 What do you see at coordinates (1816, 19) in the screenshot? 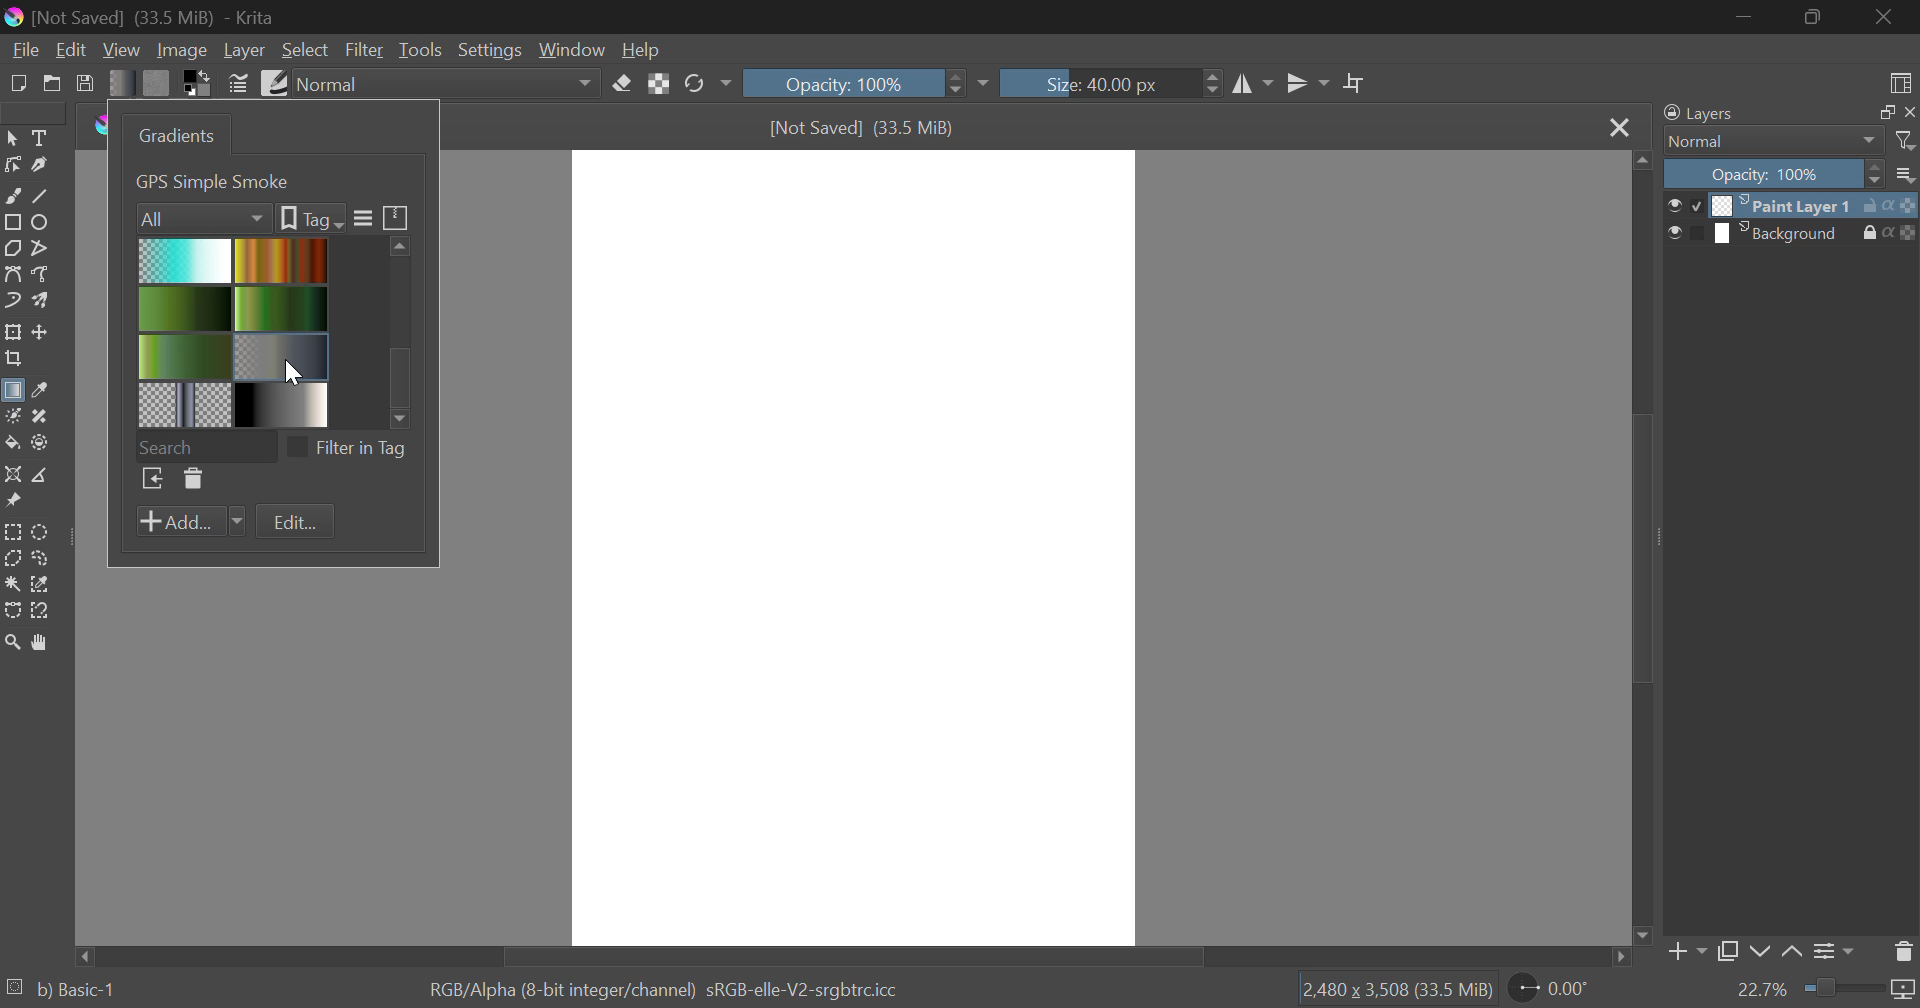
I see `Minimize` at bounding box center [1816, 19].